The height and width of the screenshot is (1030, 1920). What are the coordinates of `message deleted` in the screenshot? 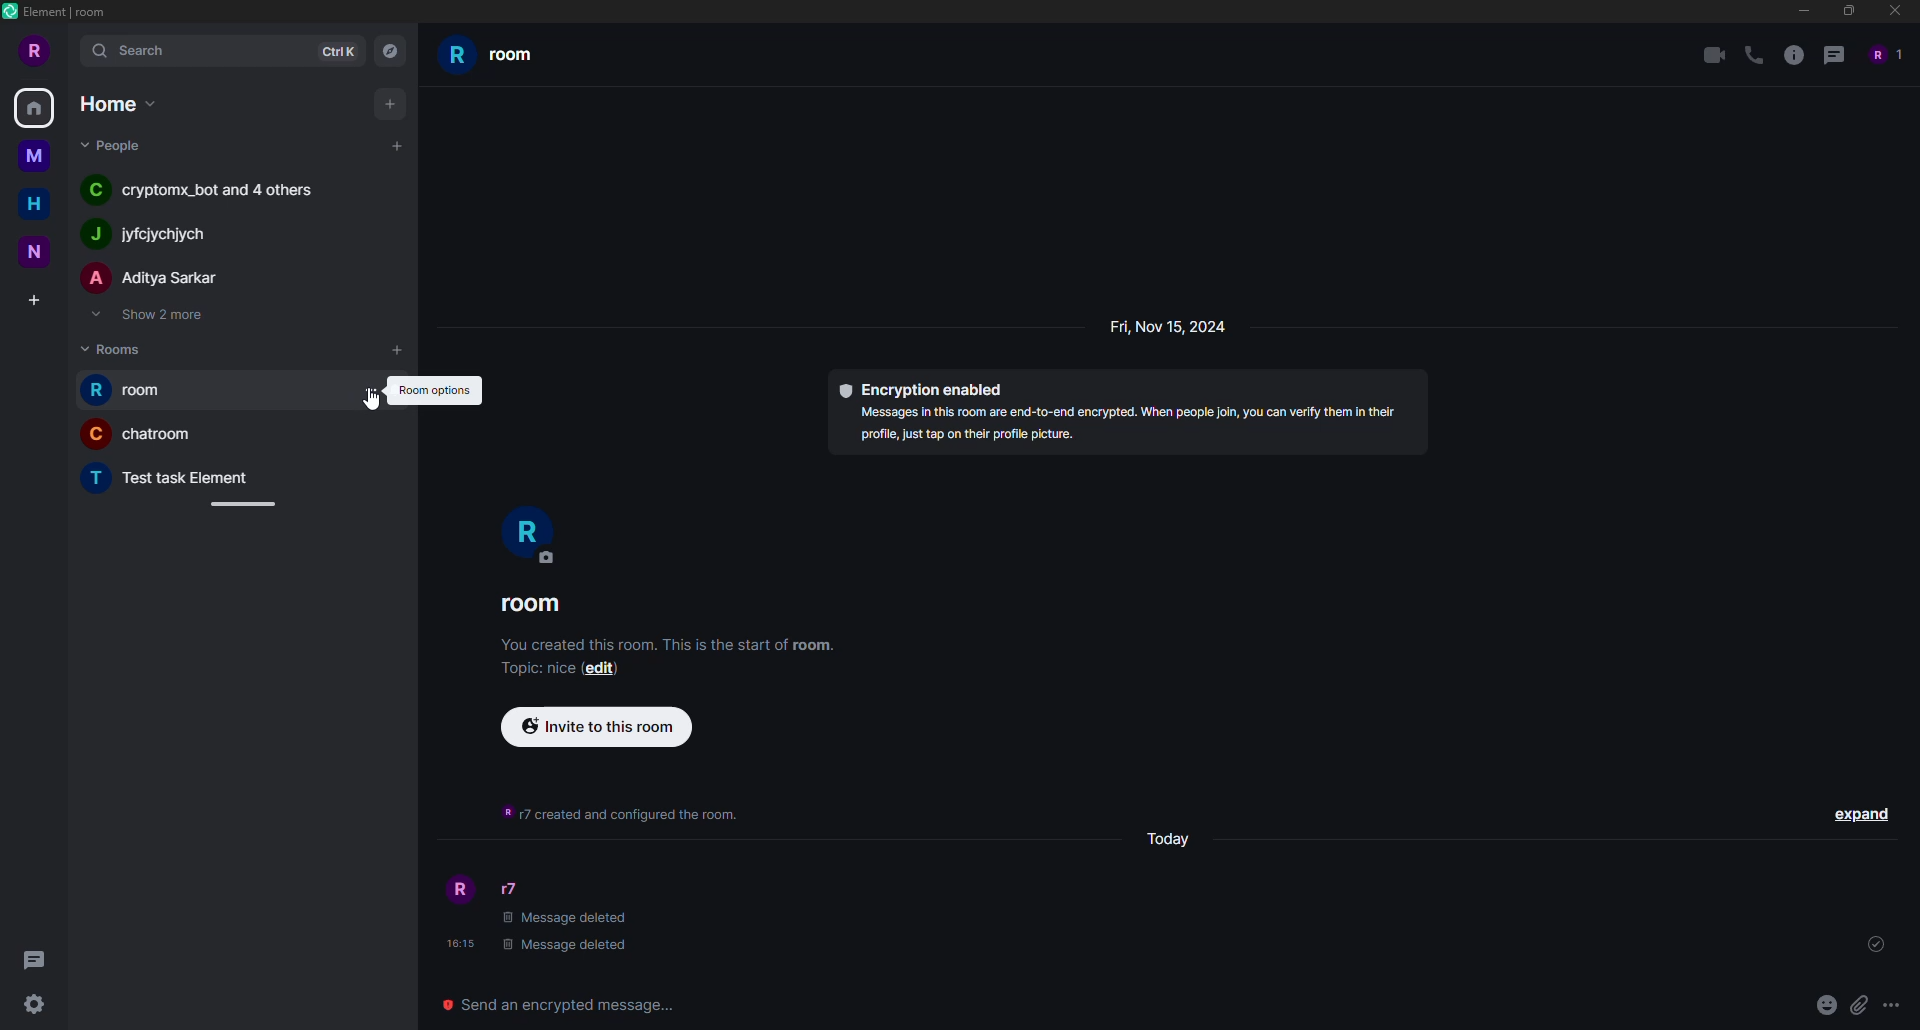 It's located at (569, 920).